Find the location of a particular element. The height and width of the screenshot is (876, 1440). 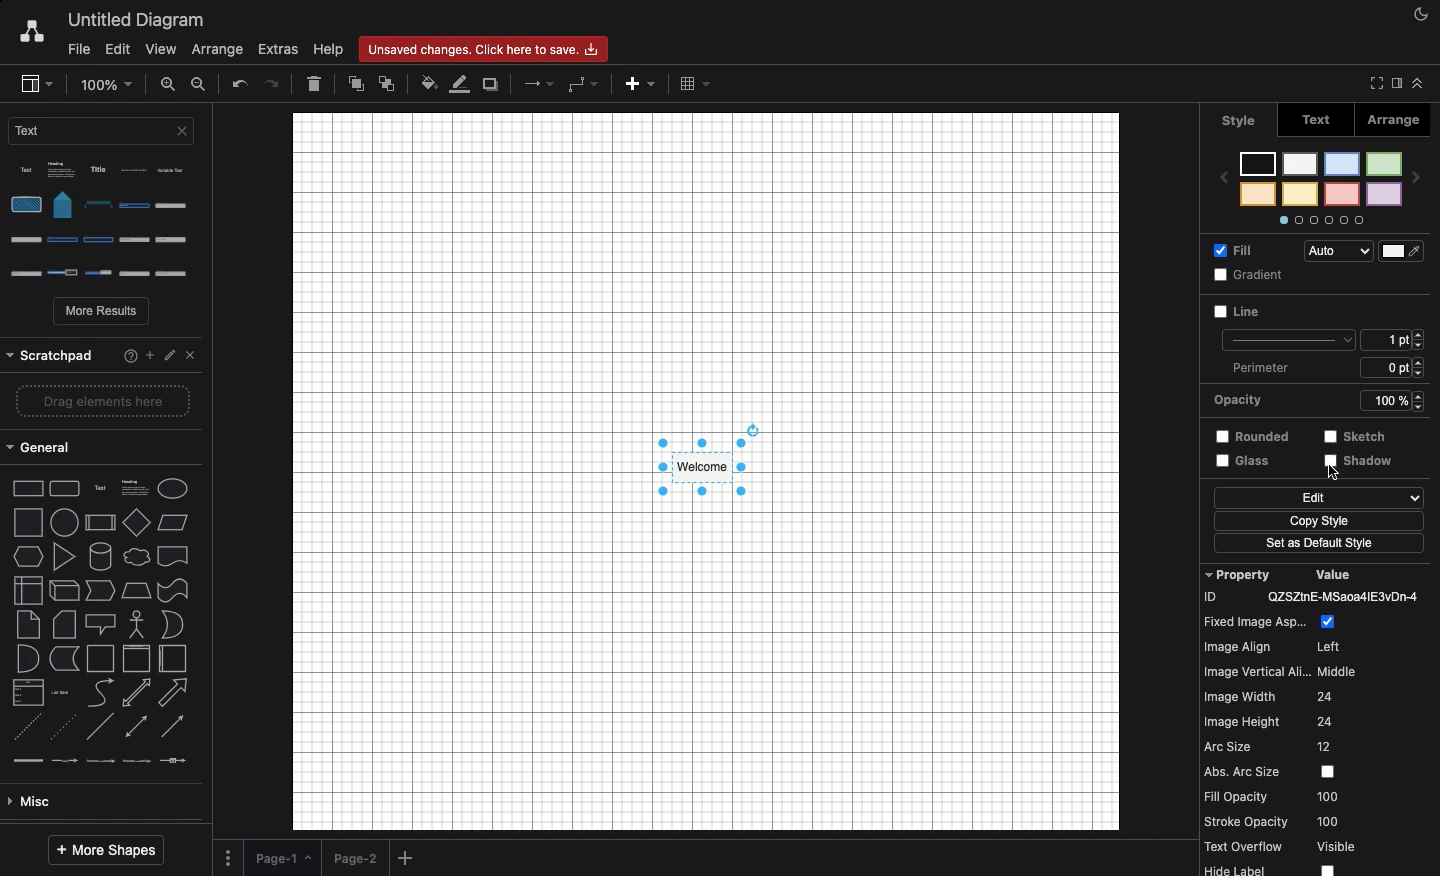

shape is located at coordinates (102, 450).